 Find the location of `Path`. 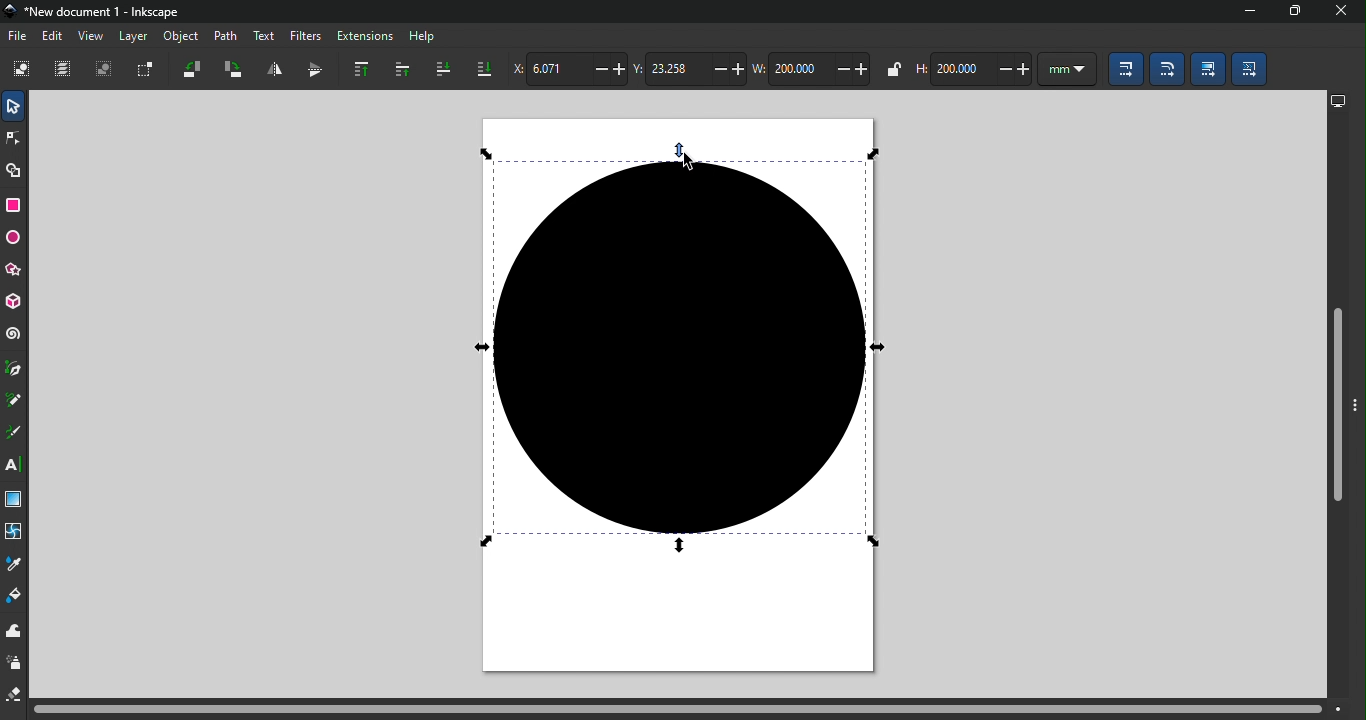

Path is located at coordinates (225, 37).